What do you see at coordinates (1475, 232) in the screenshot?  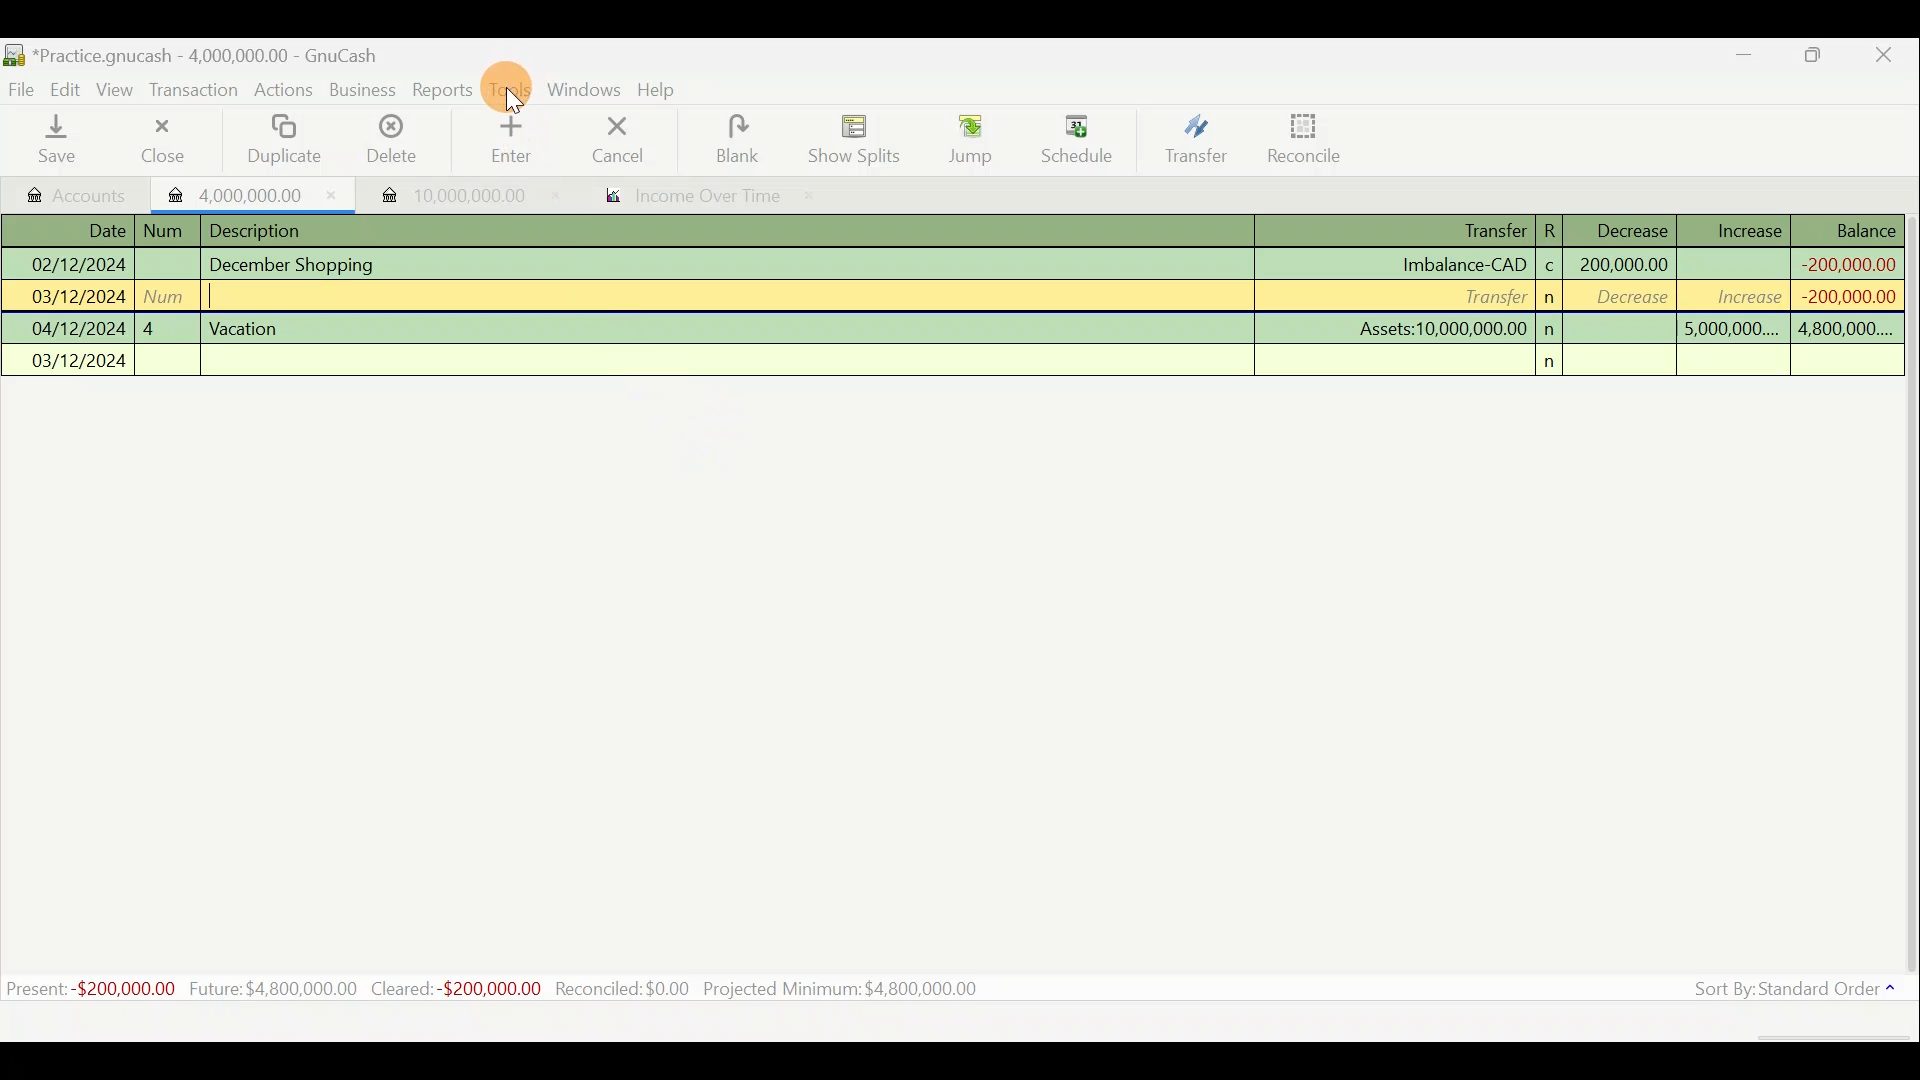 I see `Transfer` at bounding box center [1475, 232].